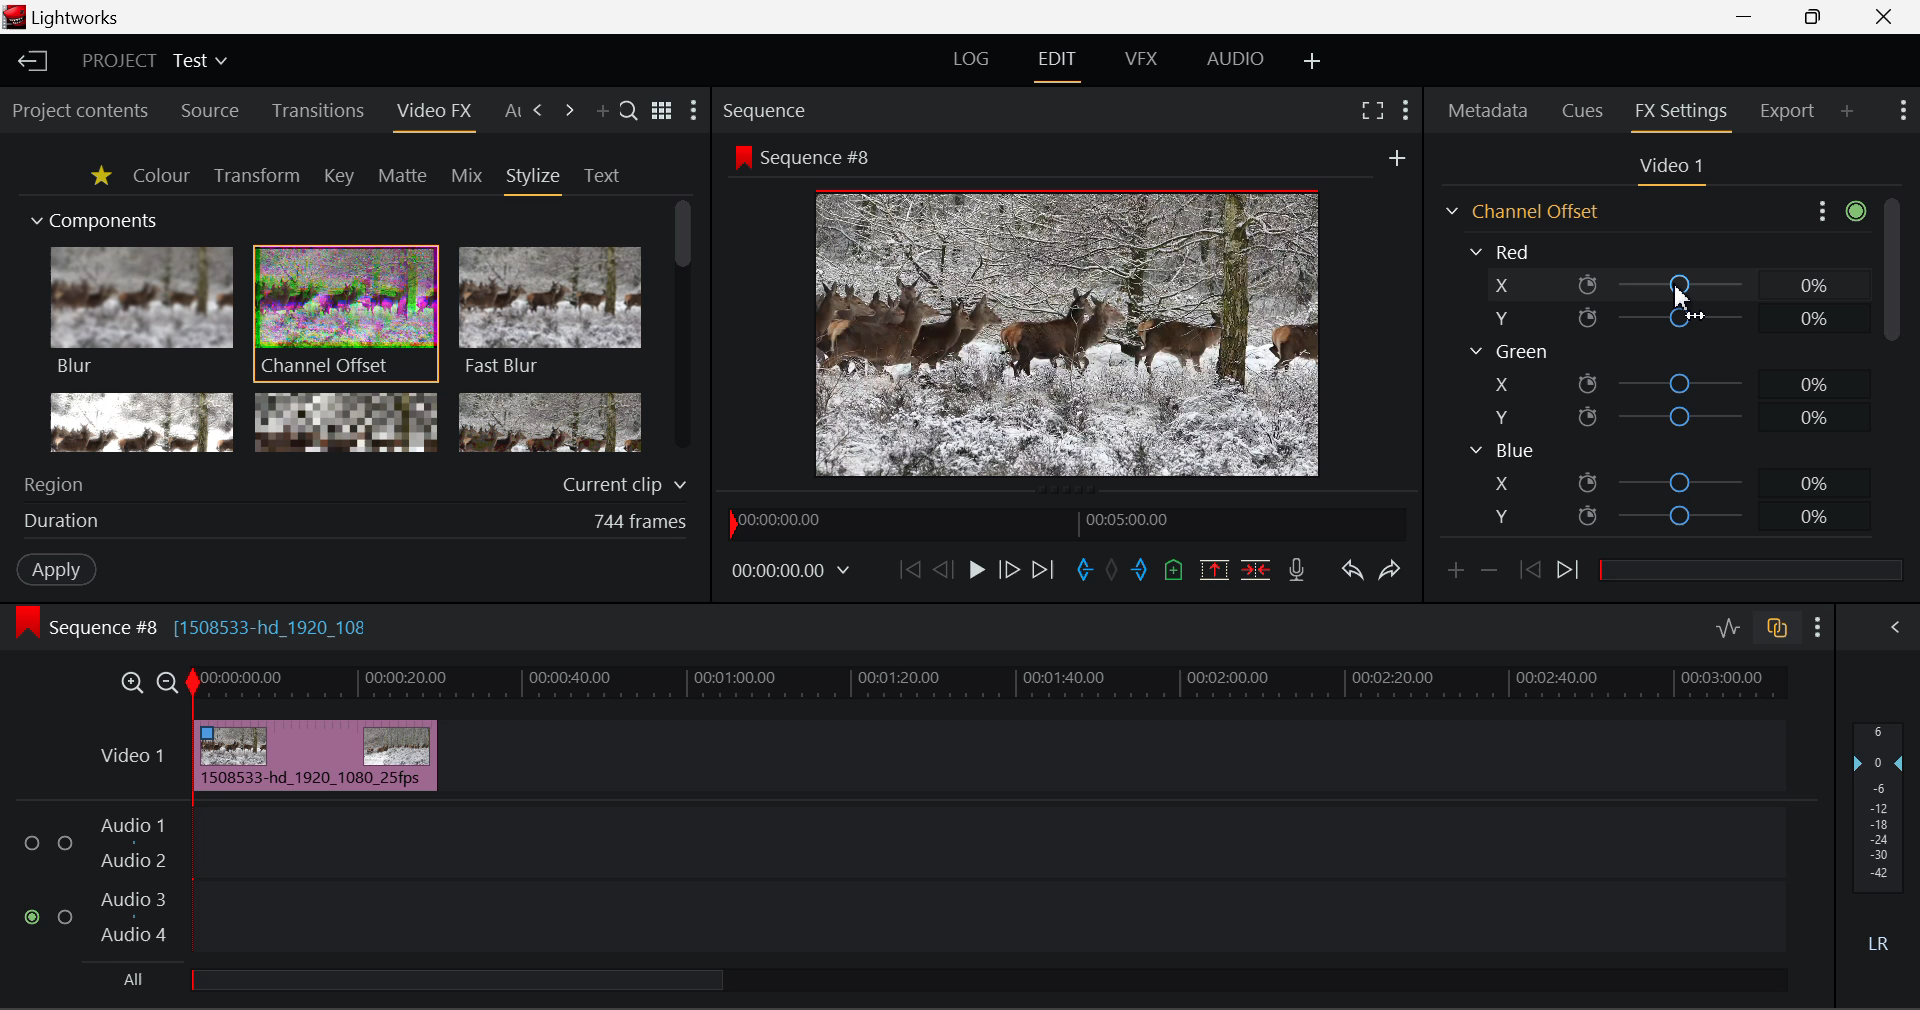 The height and width of the screenshot is (1010, 1920). Describe the element at coordinates (1010, 572) in the screenshot. I see `Go Forward` at that location.